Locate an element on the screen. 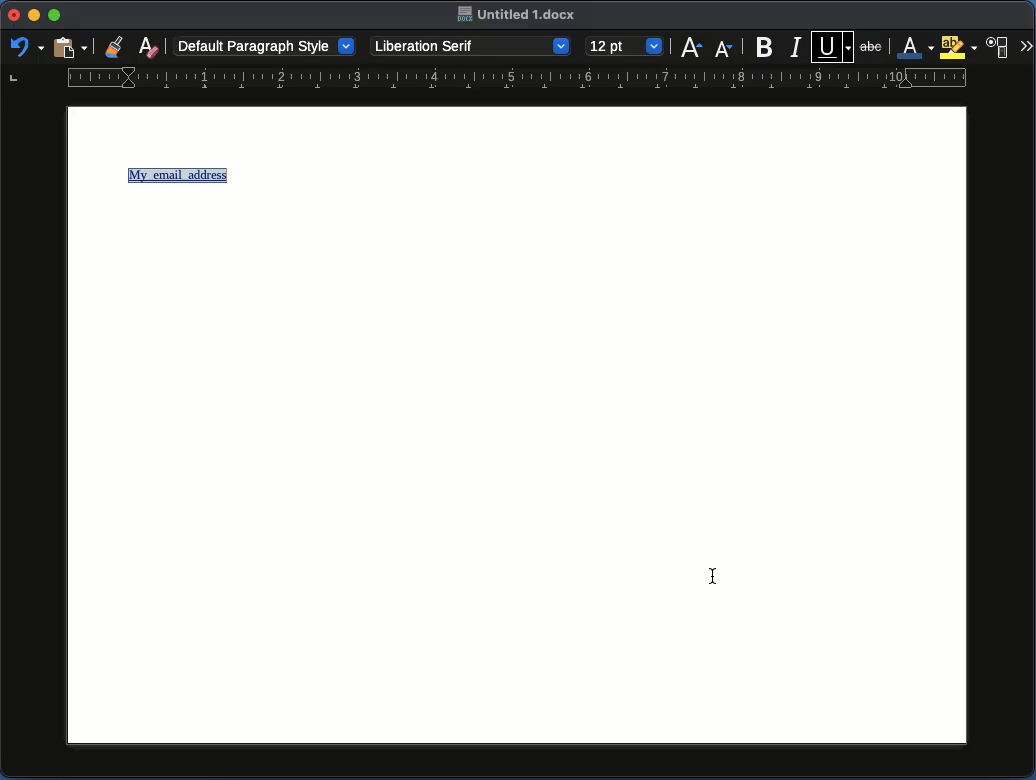  12pt is located at coordinates (625, 45).